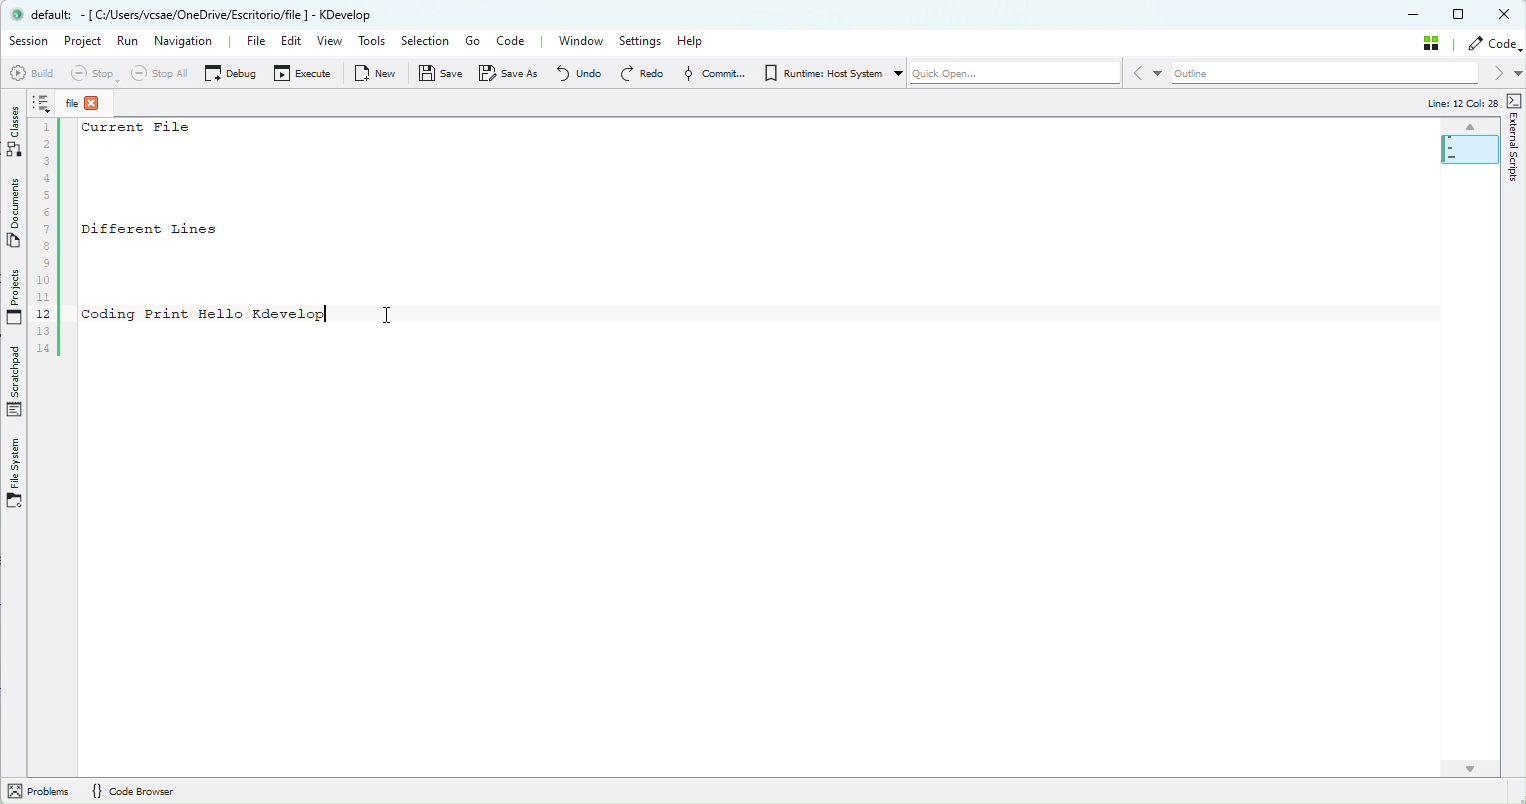 This screenshot has width=1526, height=804. What do you see at coordinates (833, 73) in the screenshot?
I see `Runtime` at bounding box center [833, 73].